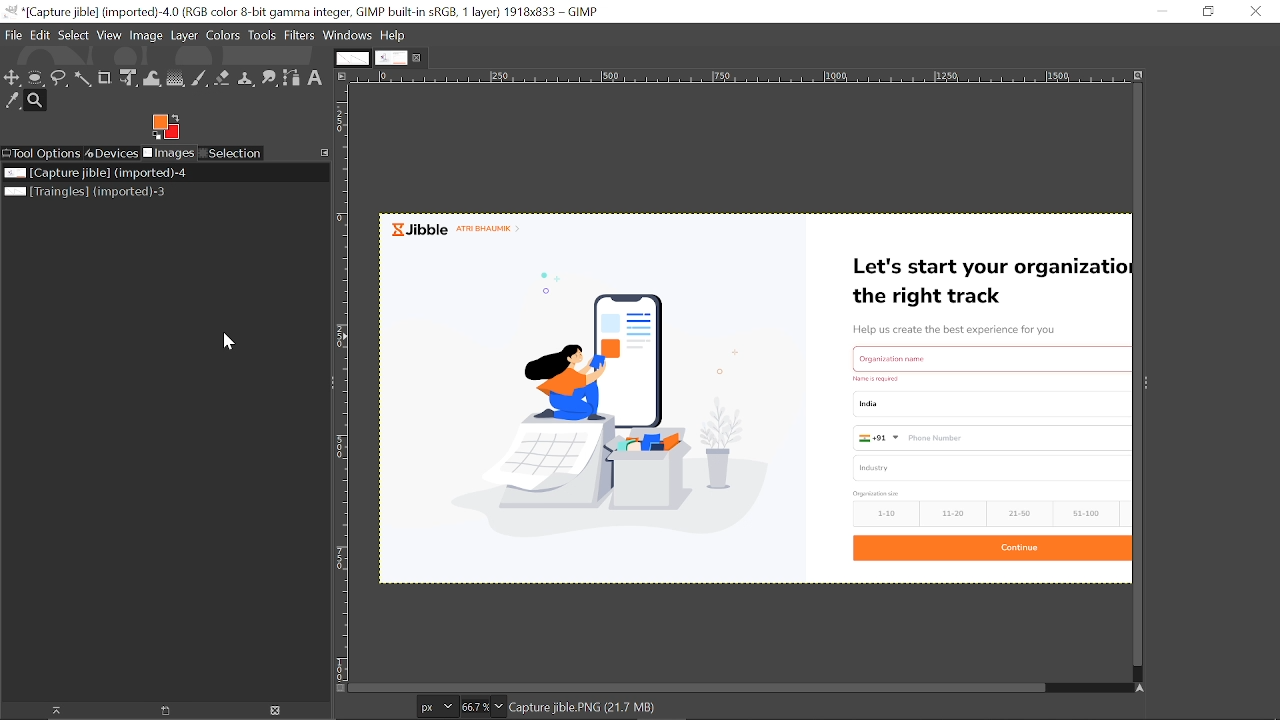 The height and width of the screenshot is (720, 1280). Describe the element at coordinates (226, 344) in the screenshot. I see `Cursor` at that location.